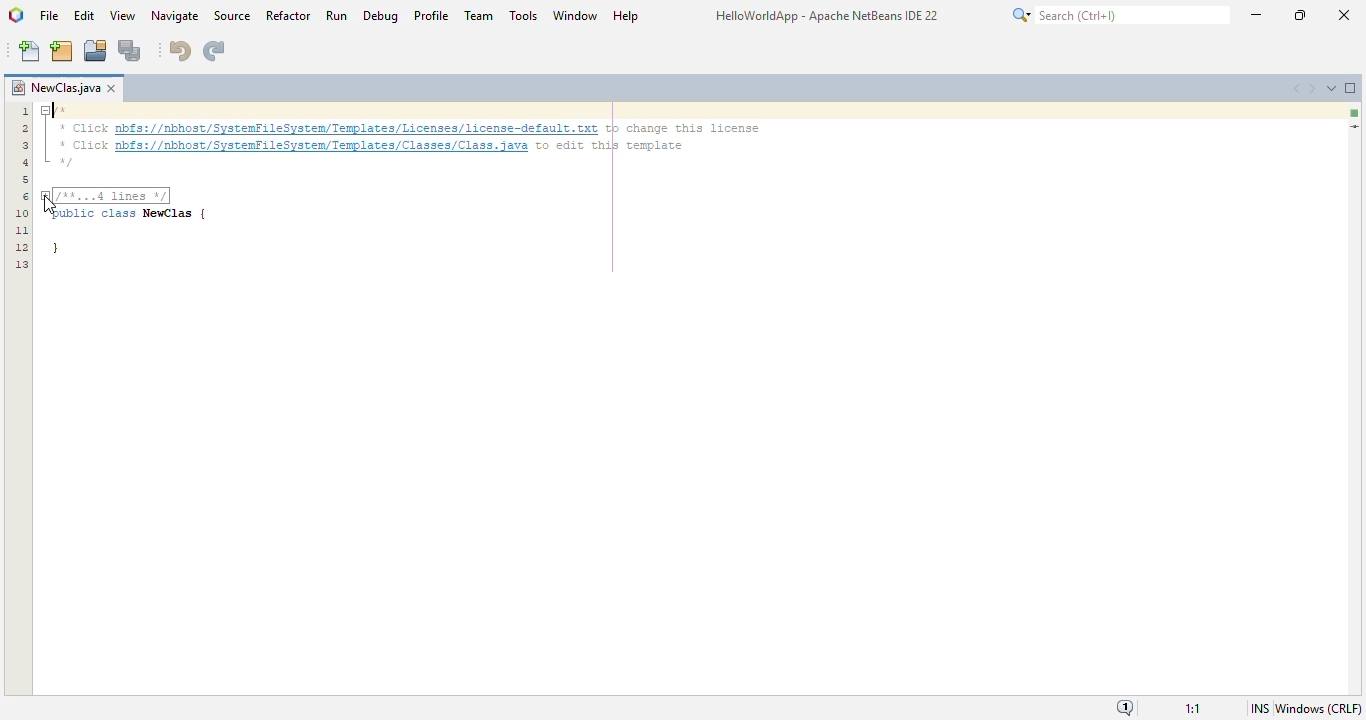 The width and height of the screenshot is (1366, 720). Describe the element at coordinates (288, 15) in the screenshot. I see `refactor` at that location.